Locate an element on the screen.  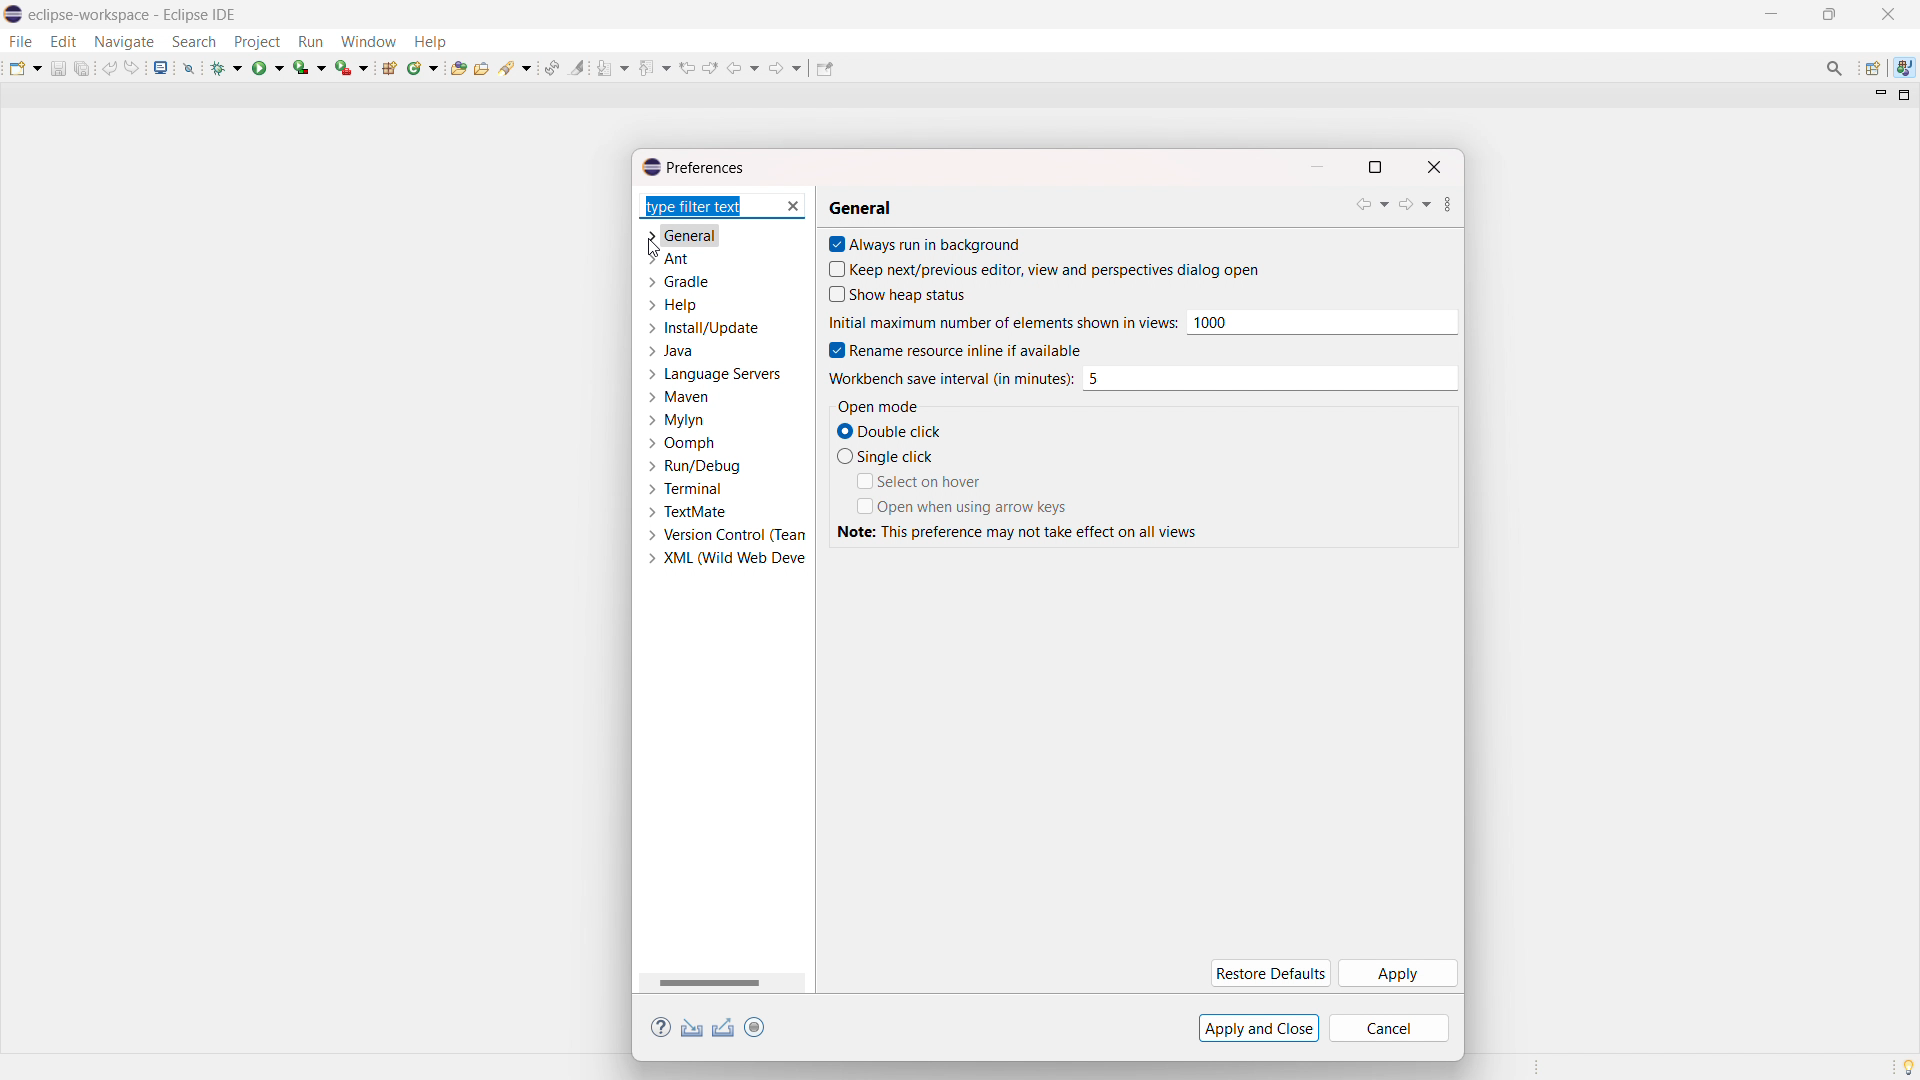
project is located at coordinates (256, 42).